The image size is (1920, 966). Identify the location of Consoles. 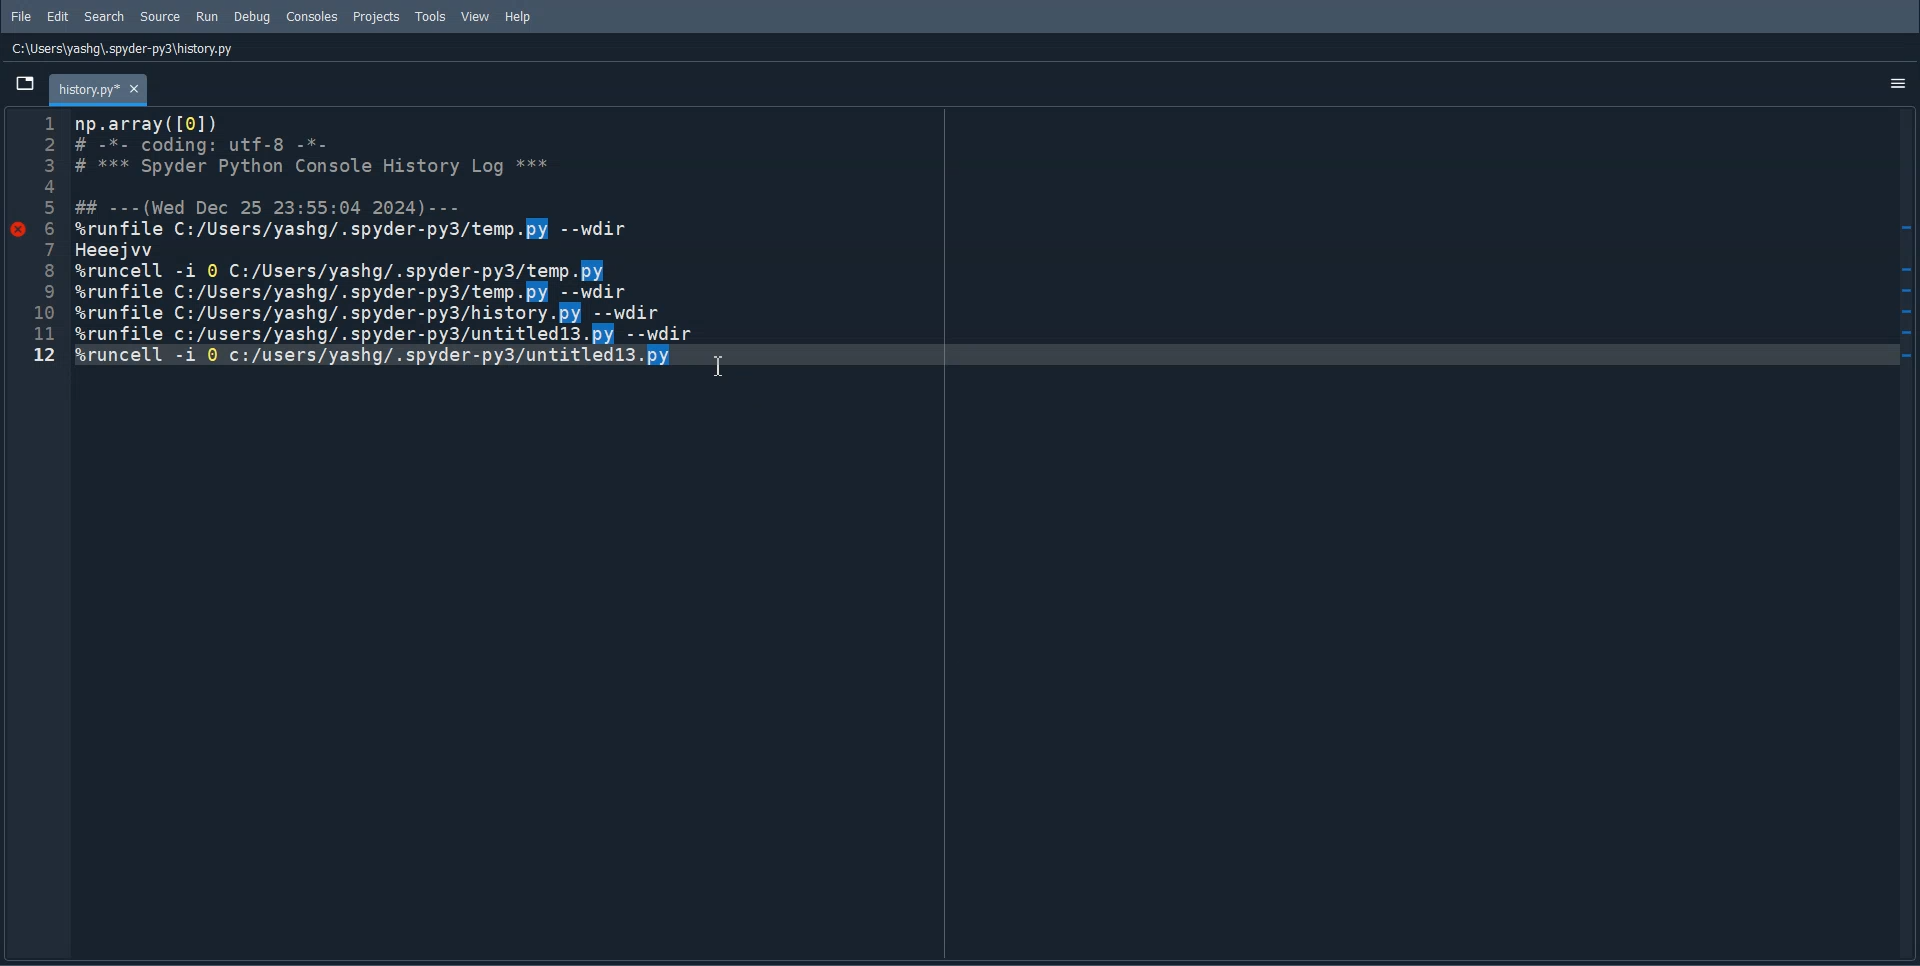
(312, 17).